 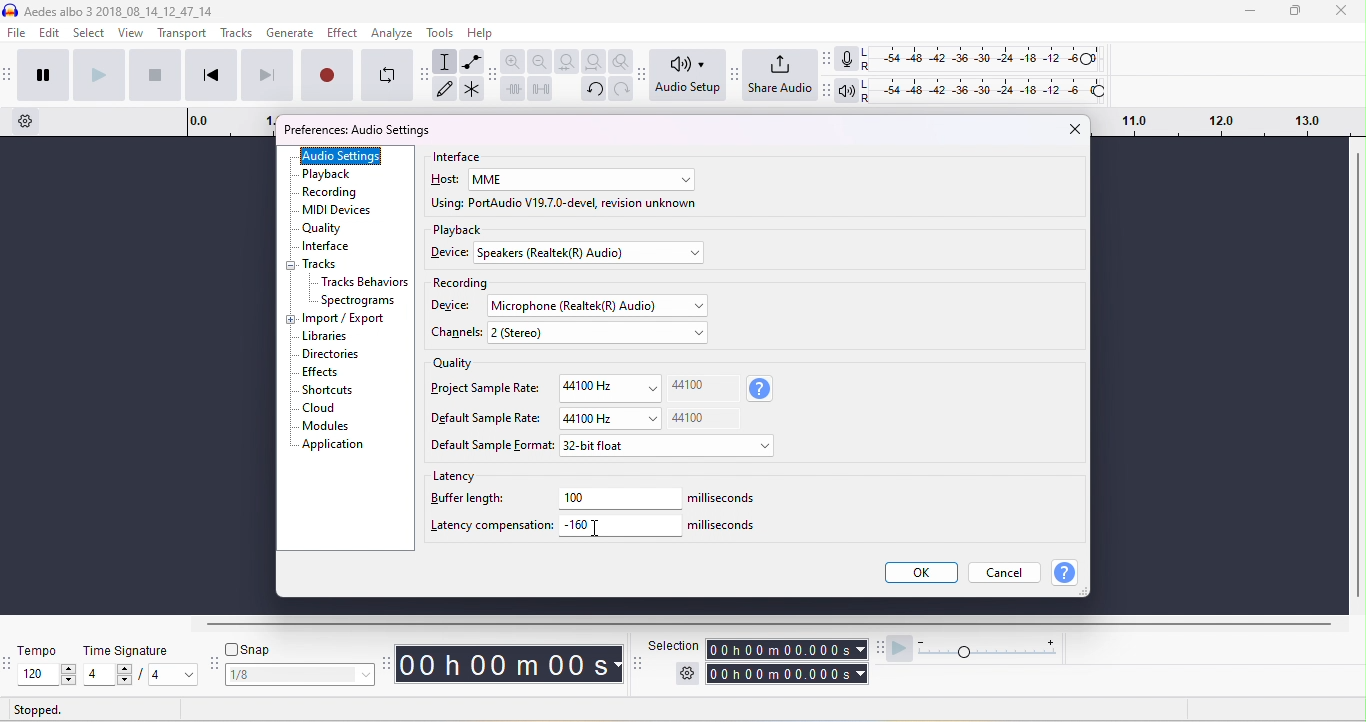 What do you see at coordinates (869, 85) in the screenshot?
I see `L` at bounding box center [869, 85].